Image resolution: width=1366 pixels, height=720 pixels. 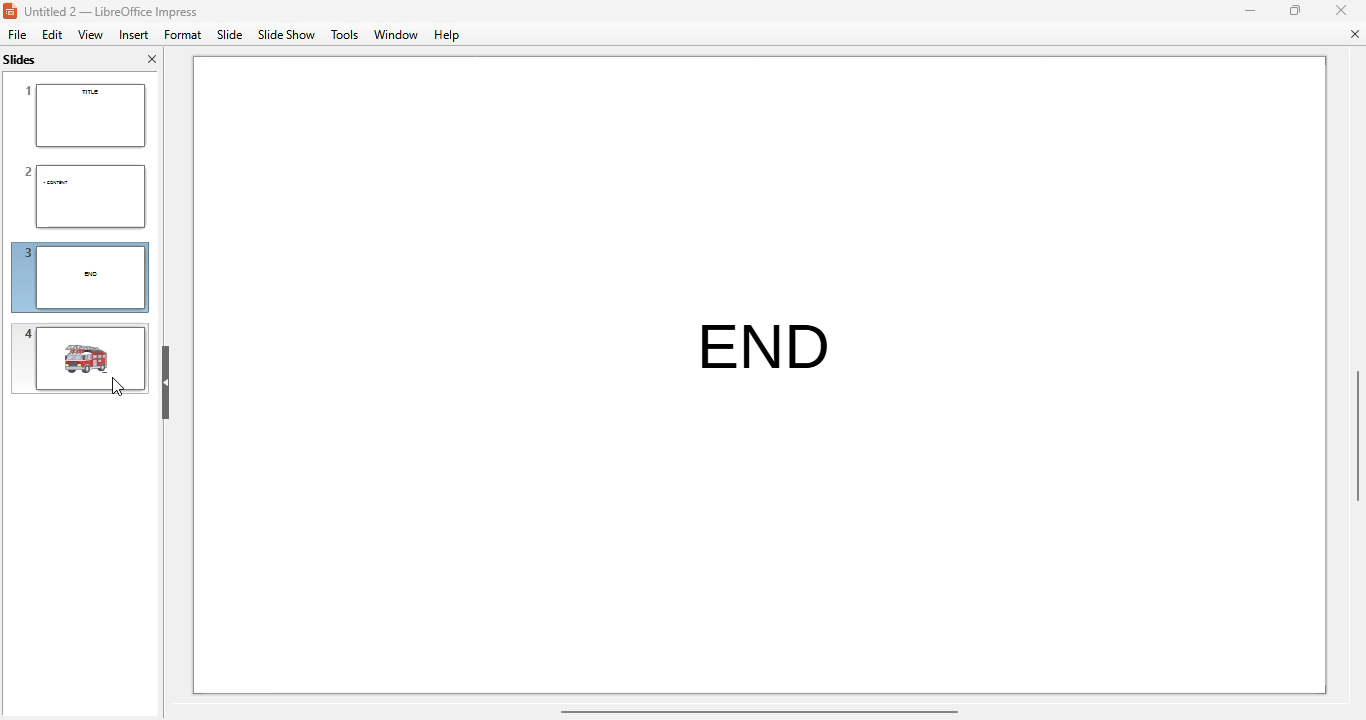 I want to click on close document, so click(x=1354, y=34).